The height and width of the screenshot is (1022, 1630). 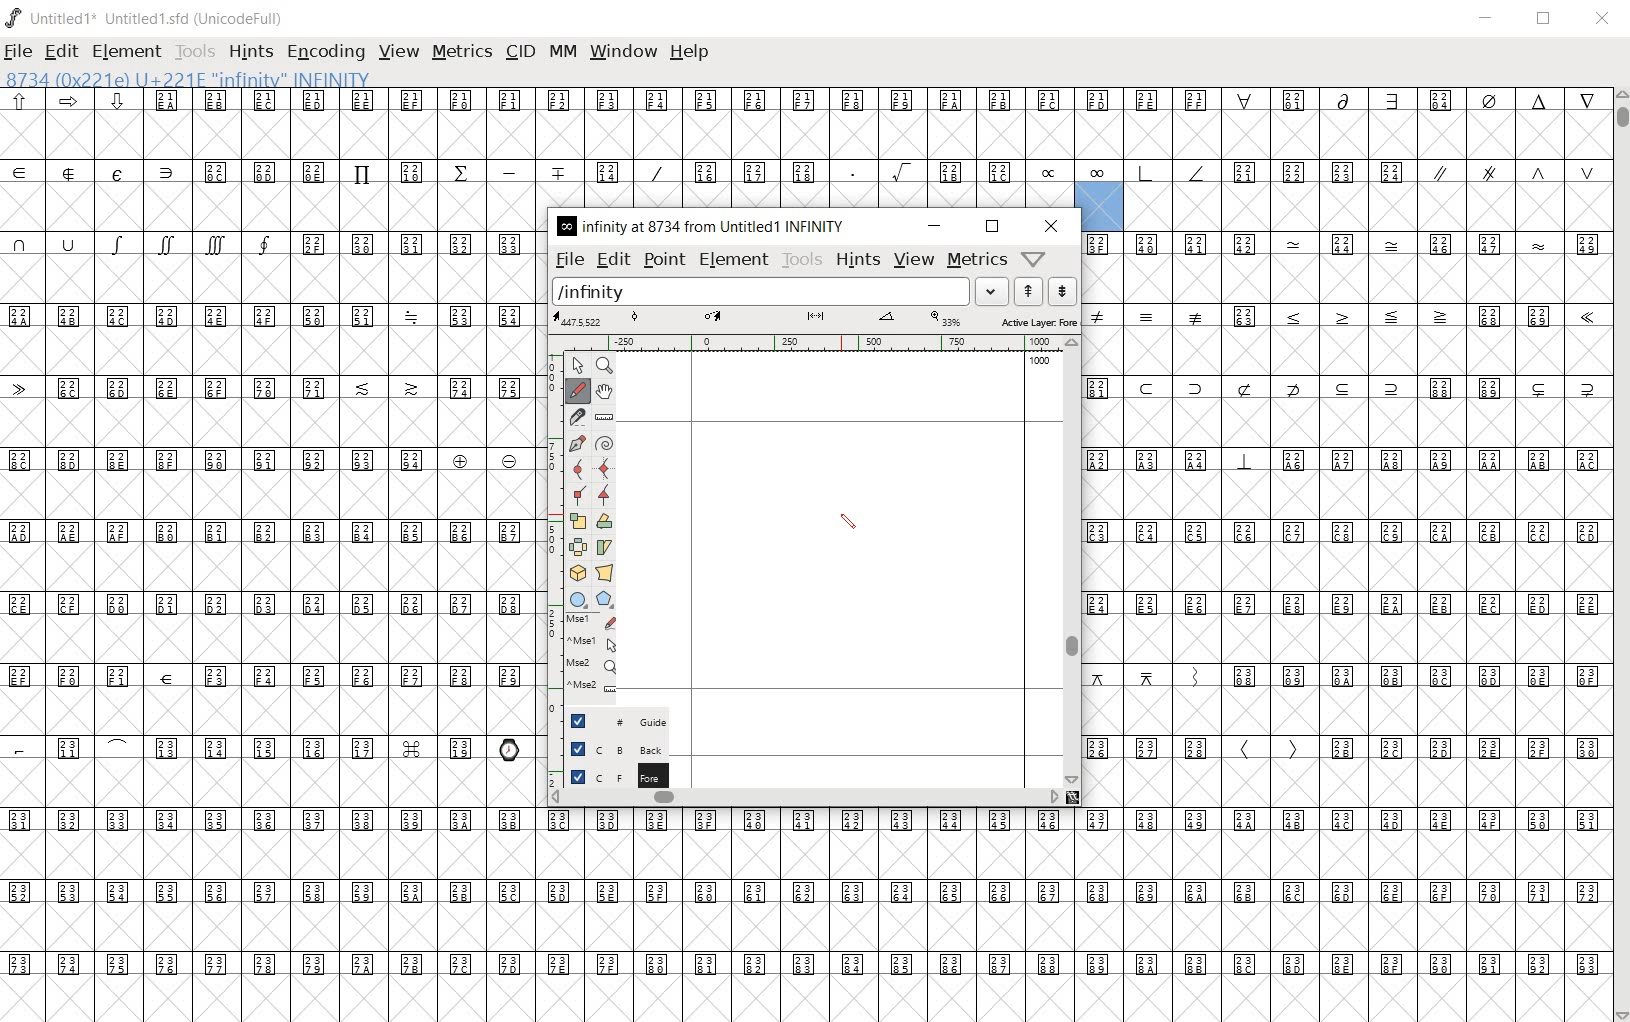 What do you see at coordinates (1349, 351) in the screenshot?
I see `empty glyph slots` at bounding box center [1349, 351].